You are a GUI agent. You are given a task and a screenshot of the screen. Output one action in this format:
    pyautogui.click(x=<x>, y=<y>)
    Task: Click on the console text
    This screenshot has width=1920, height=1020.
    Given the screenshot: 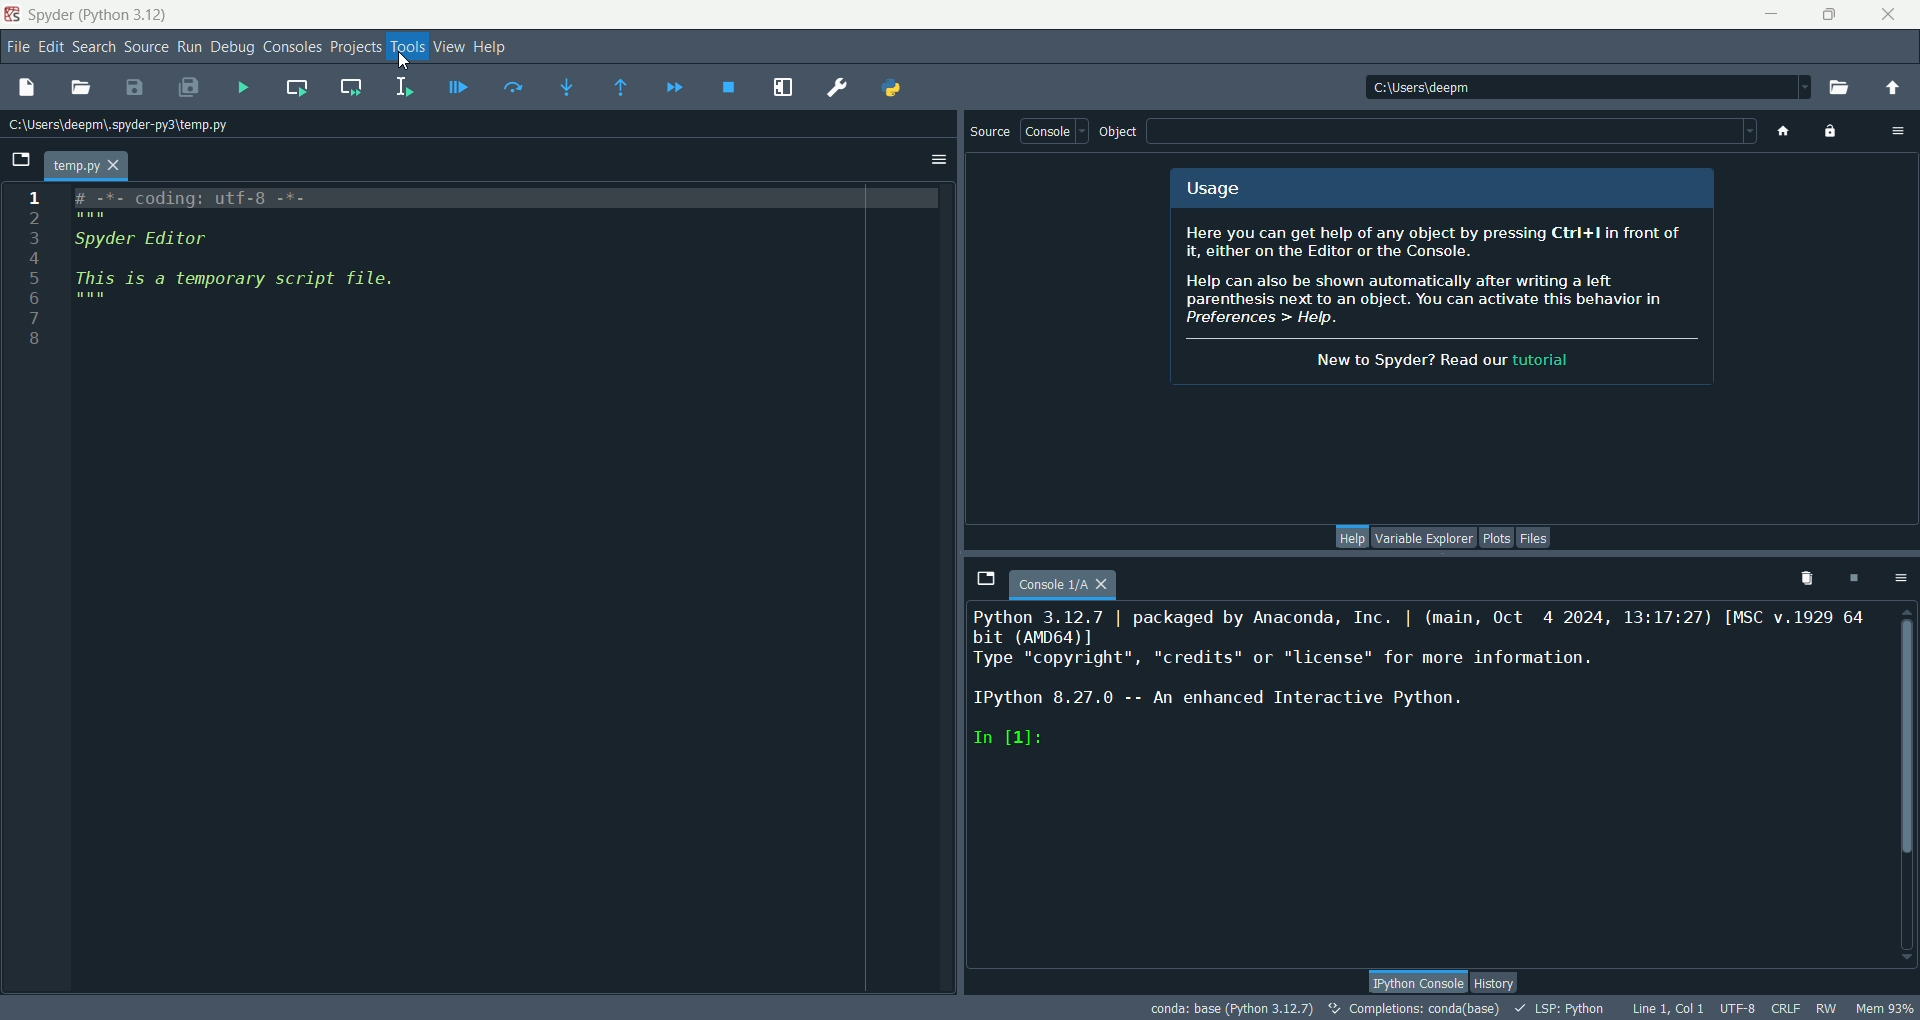 What is the action you would take?
    pyautogui.click(x=1423, y=692)
    